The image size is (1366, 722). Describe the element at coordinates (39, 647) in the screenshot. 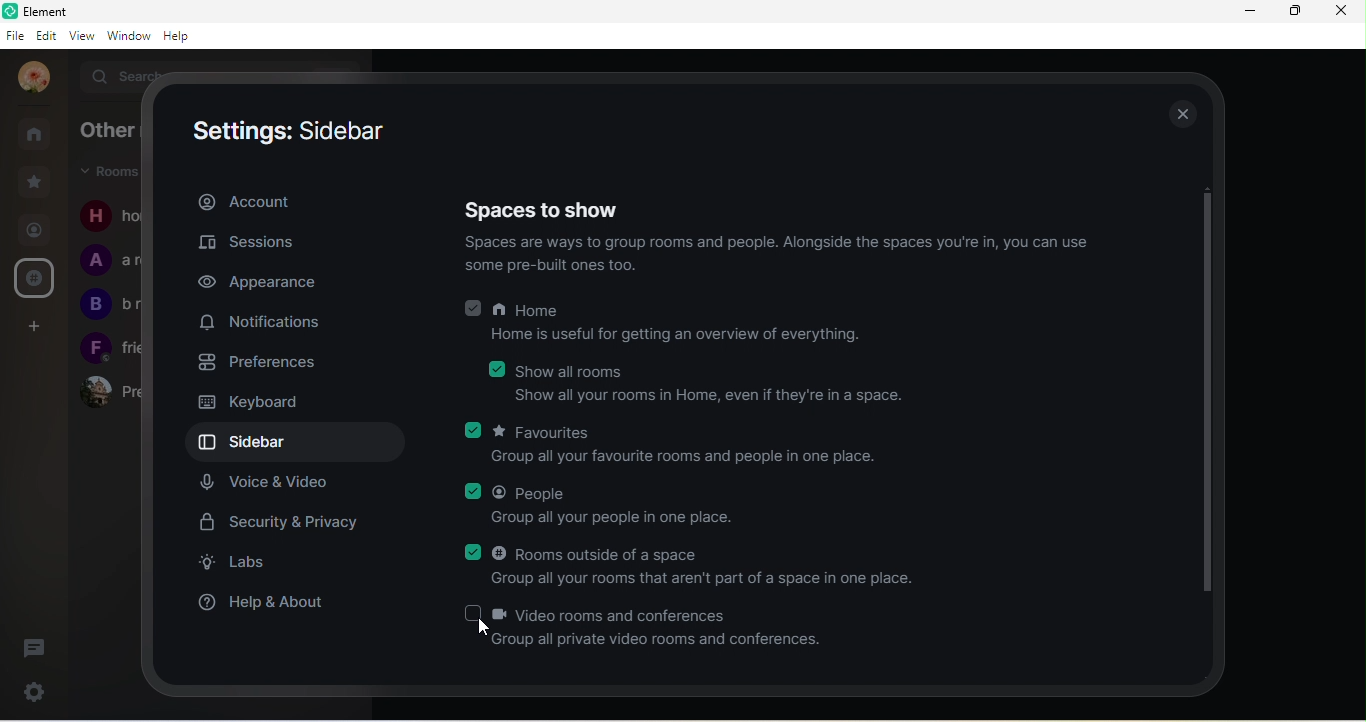

I see `thread` at that location.